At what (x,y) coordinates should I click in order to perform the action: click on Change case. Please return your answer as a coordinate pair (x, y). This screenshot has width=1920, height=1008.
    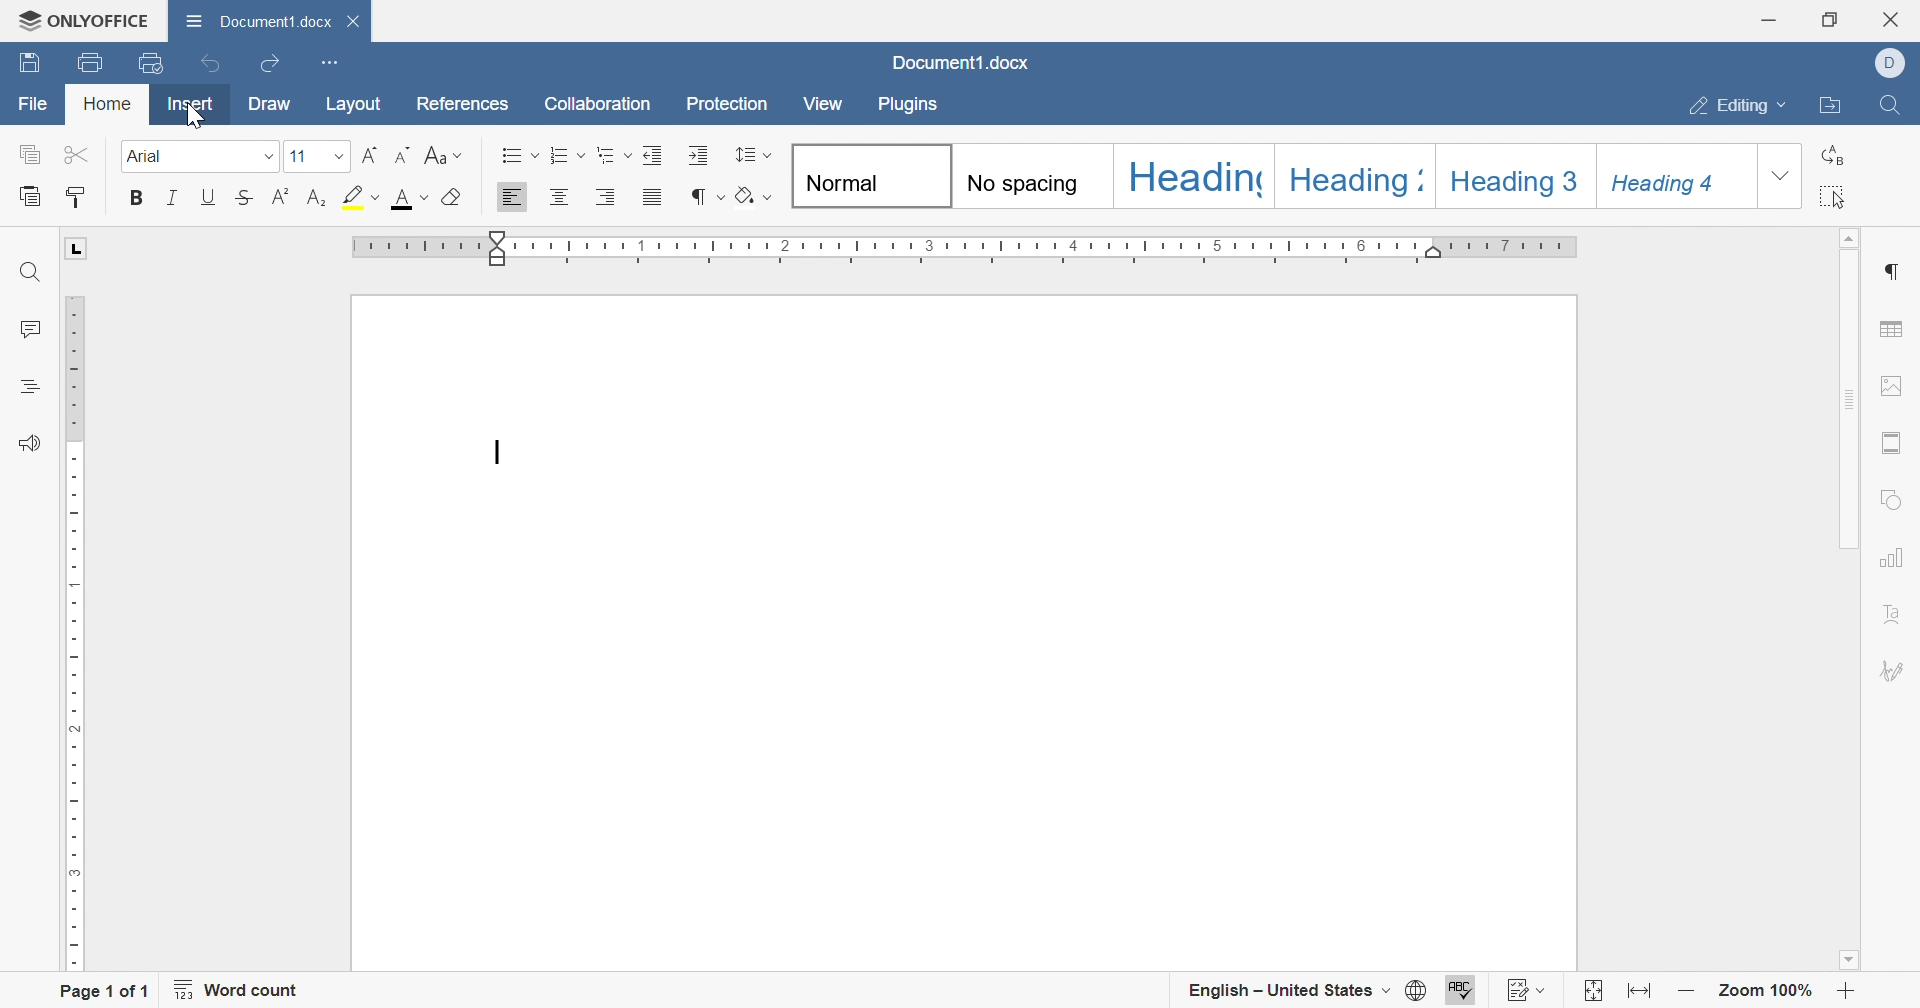
    Looking at the image, I should click on (441, 156).